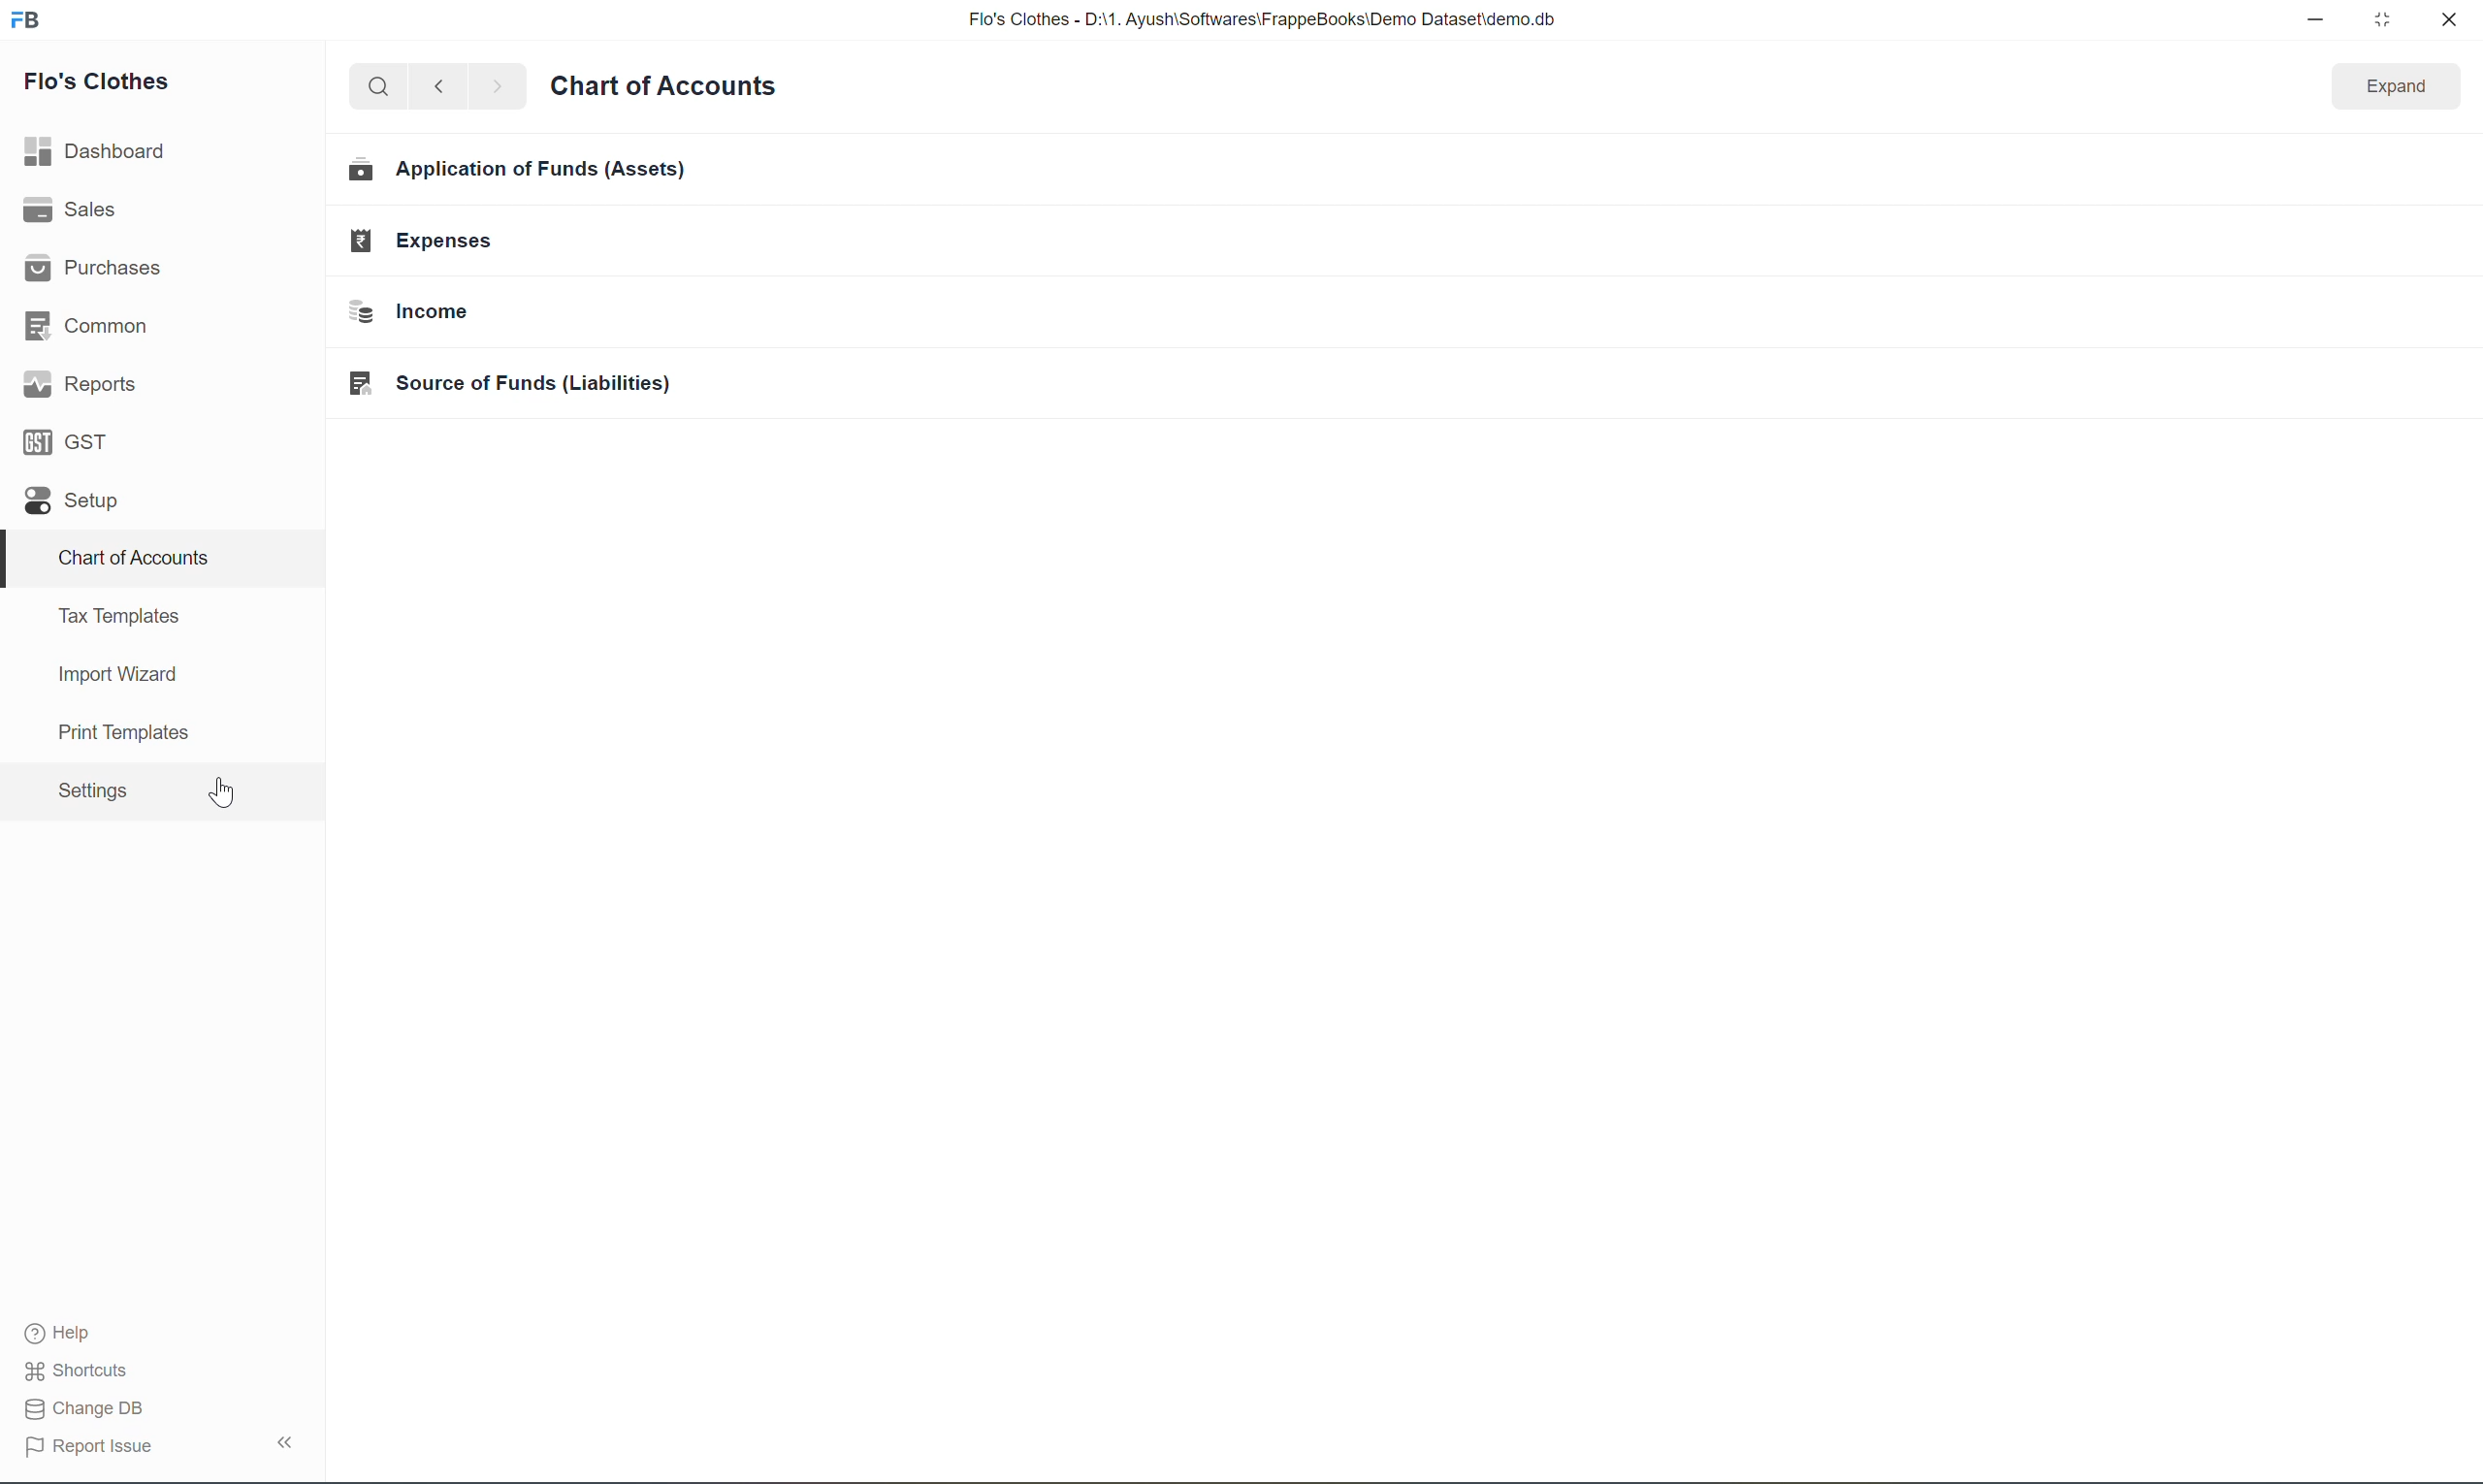 The width and height of the screenshot is (2483, 1484). Describe the element at coordinates (98, 154) in the screenshot. I see `Dashboard` at that location.